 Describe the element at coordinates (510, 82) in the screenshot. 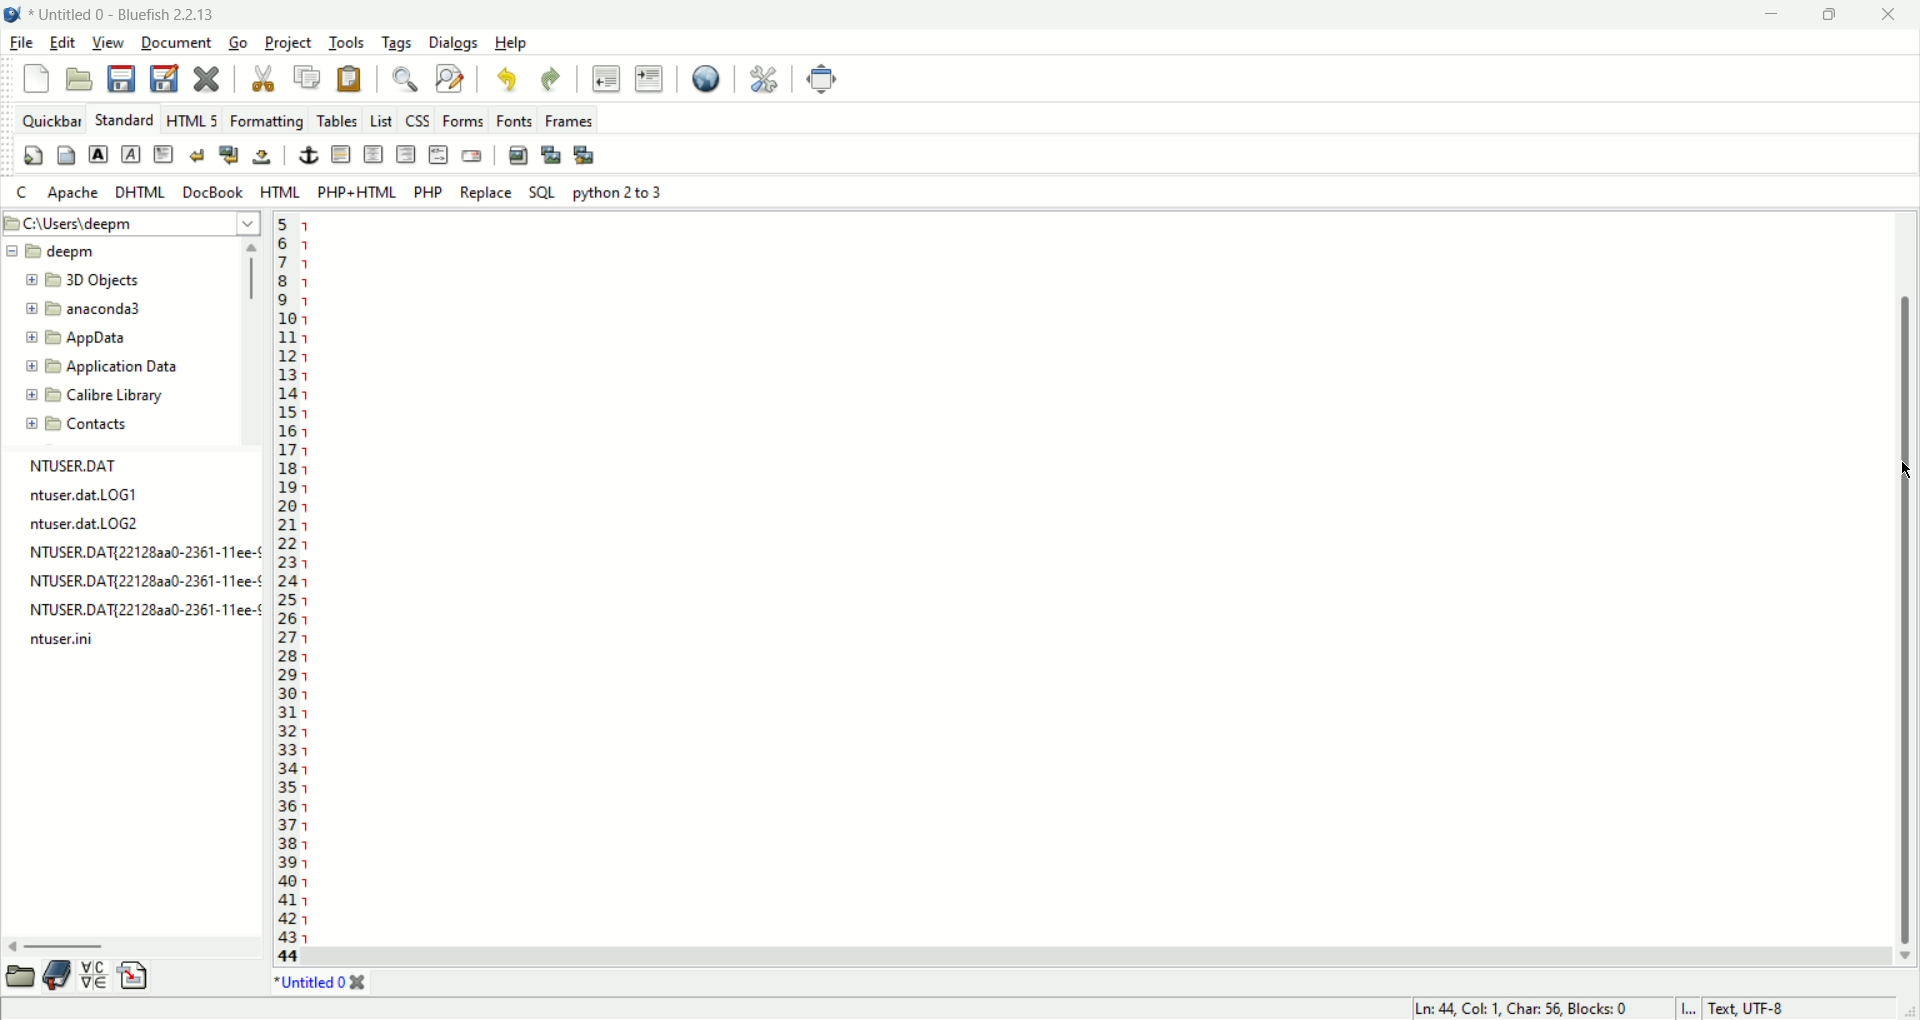

I see `undo` at that location.